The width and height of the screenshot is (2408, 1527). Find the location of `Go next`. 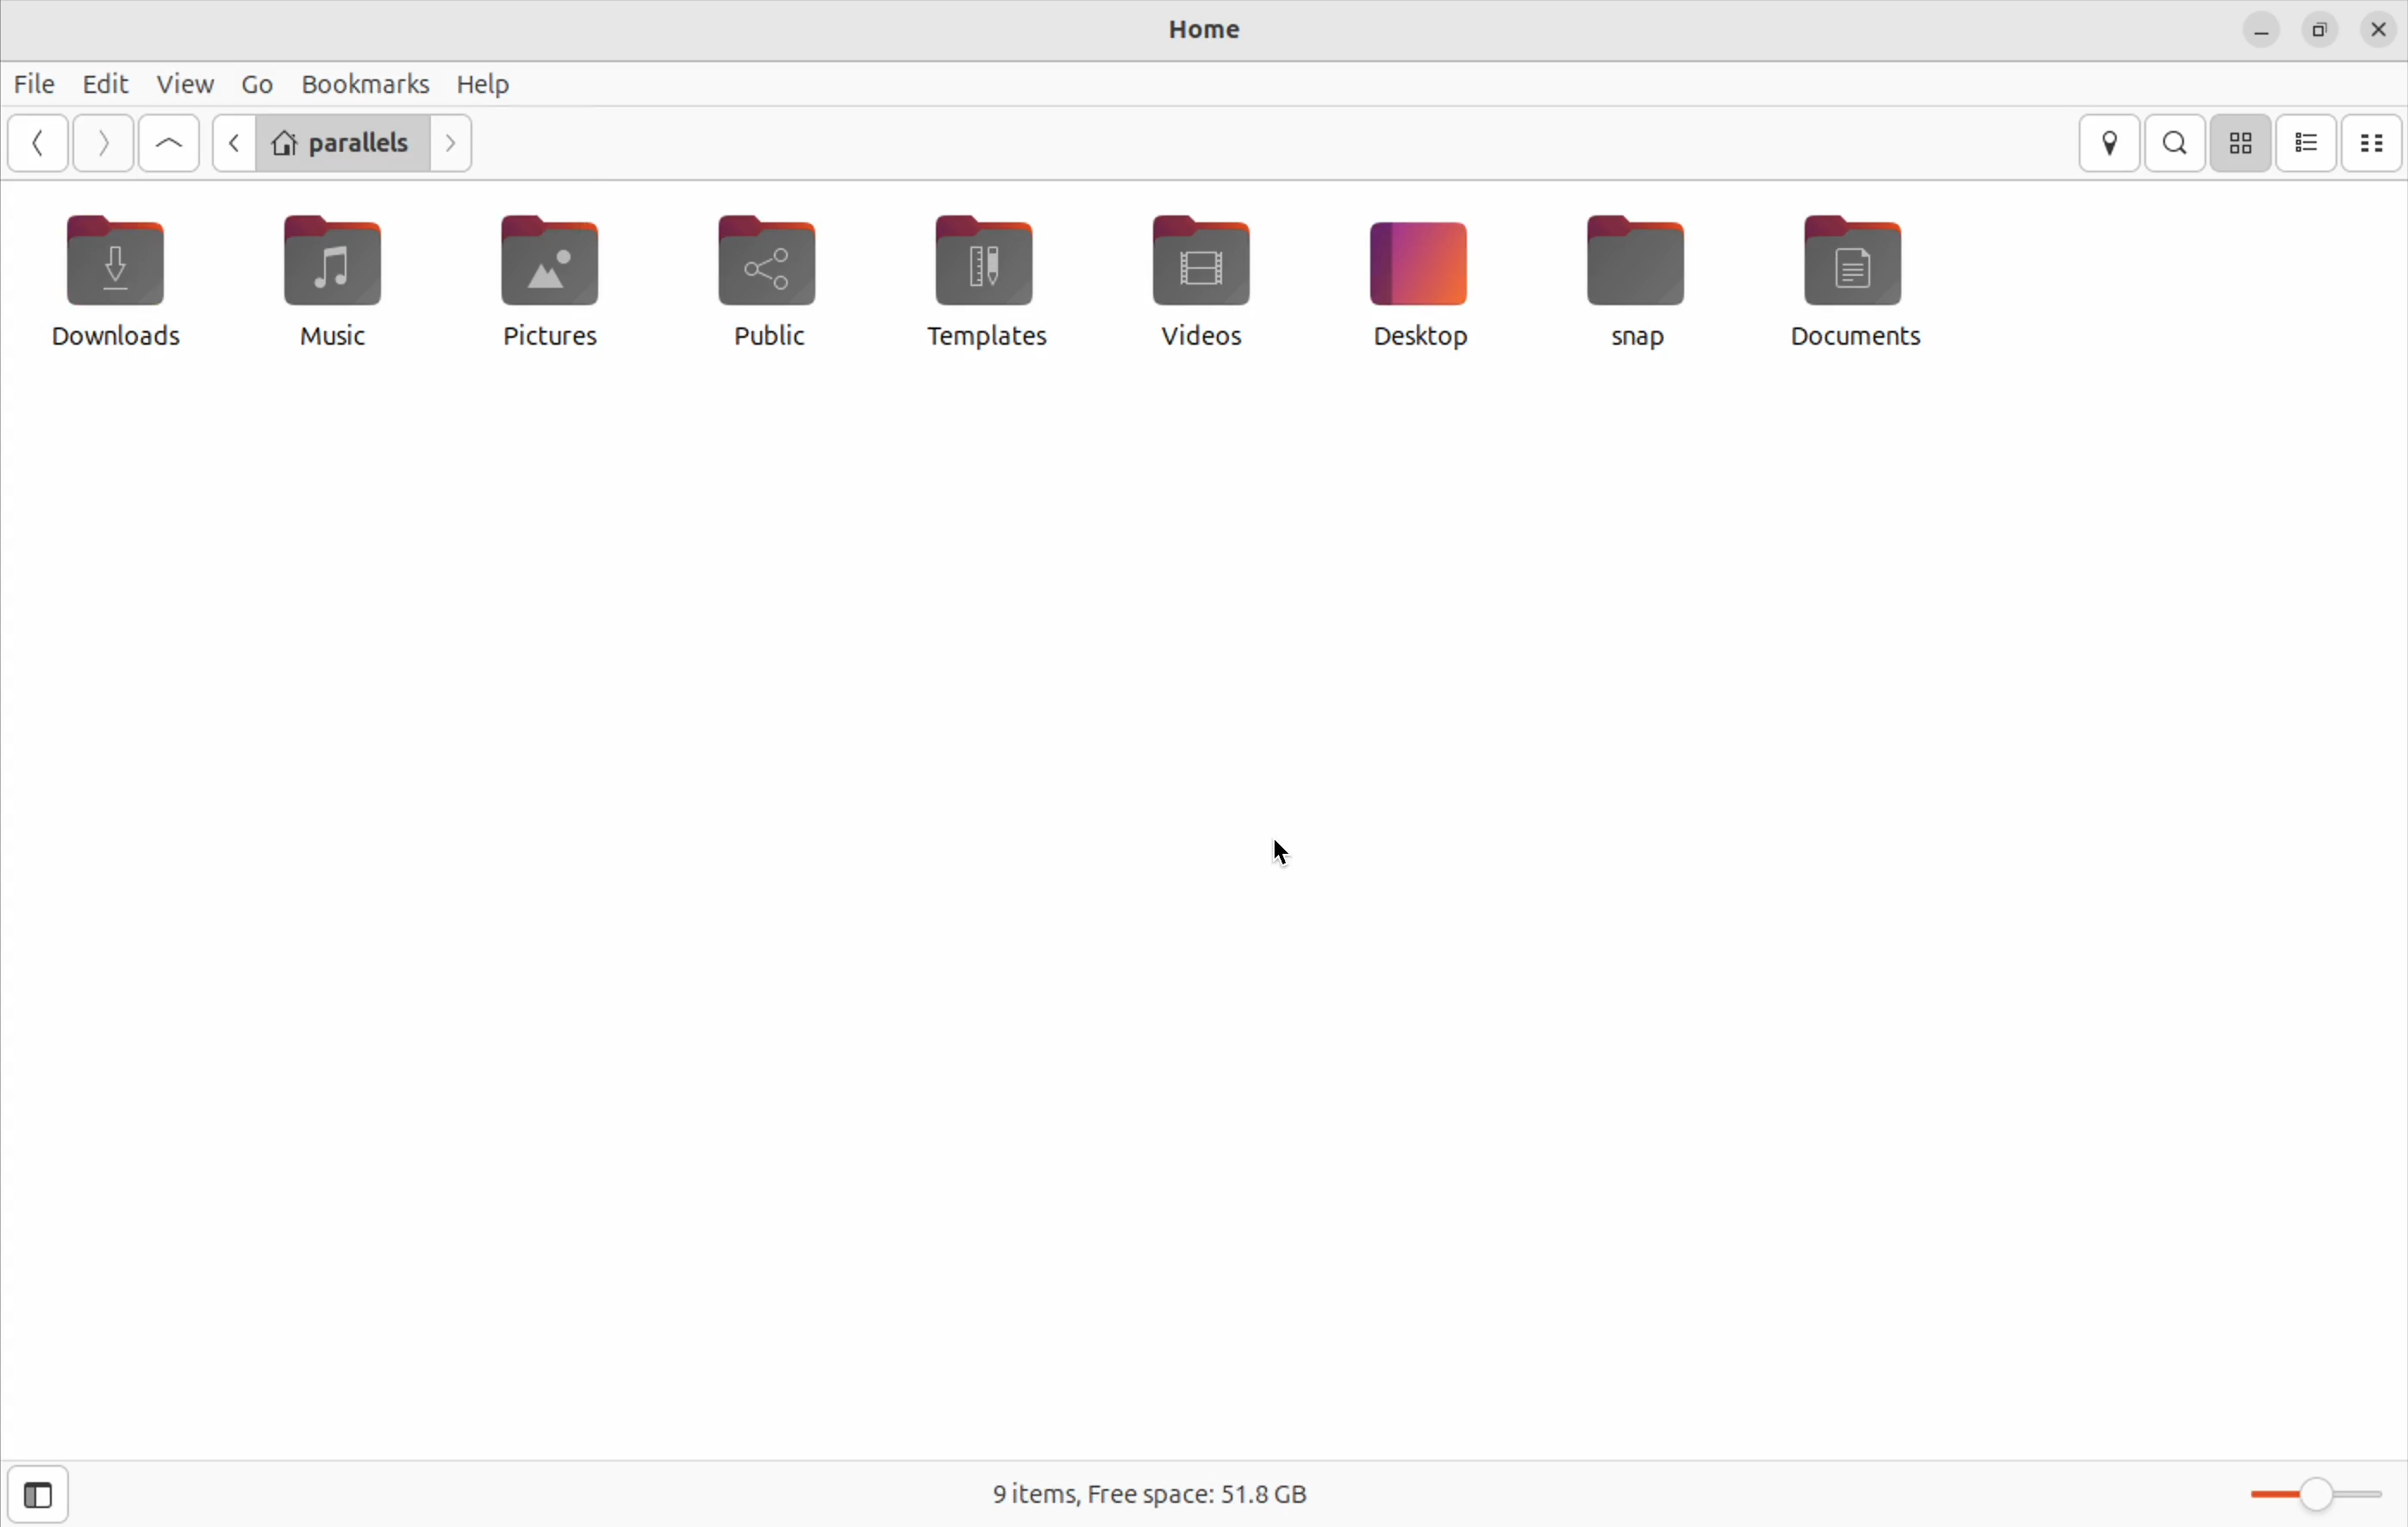

Go next is located at coordinates (454, 145).